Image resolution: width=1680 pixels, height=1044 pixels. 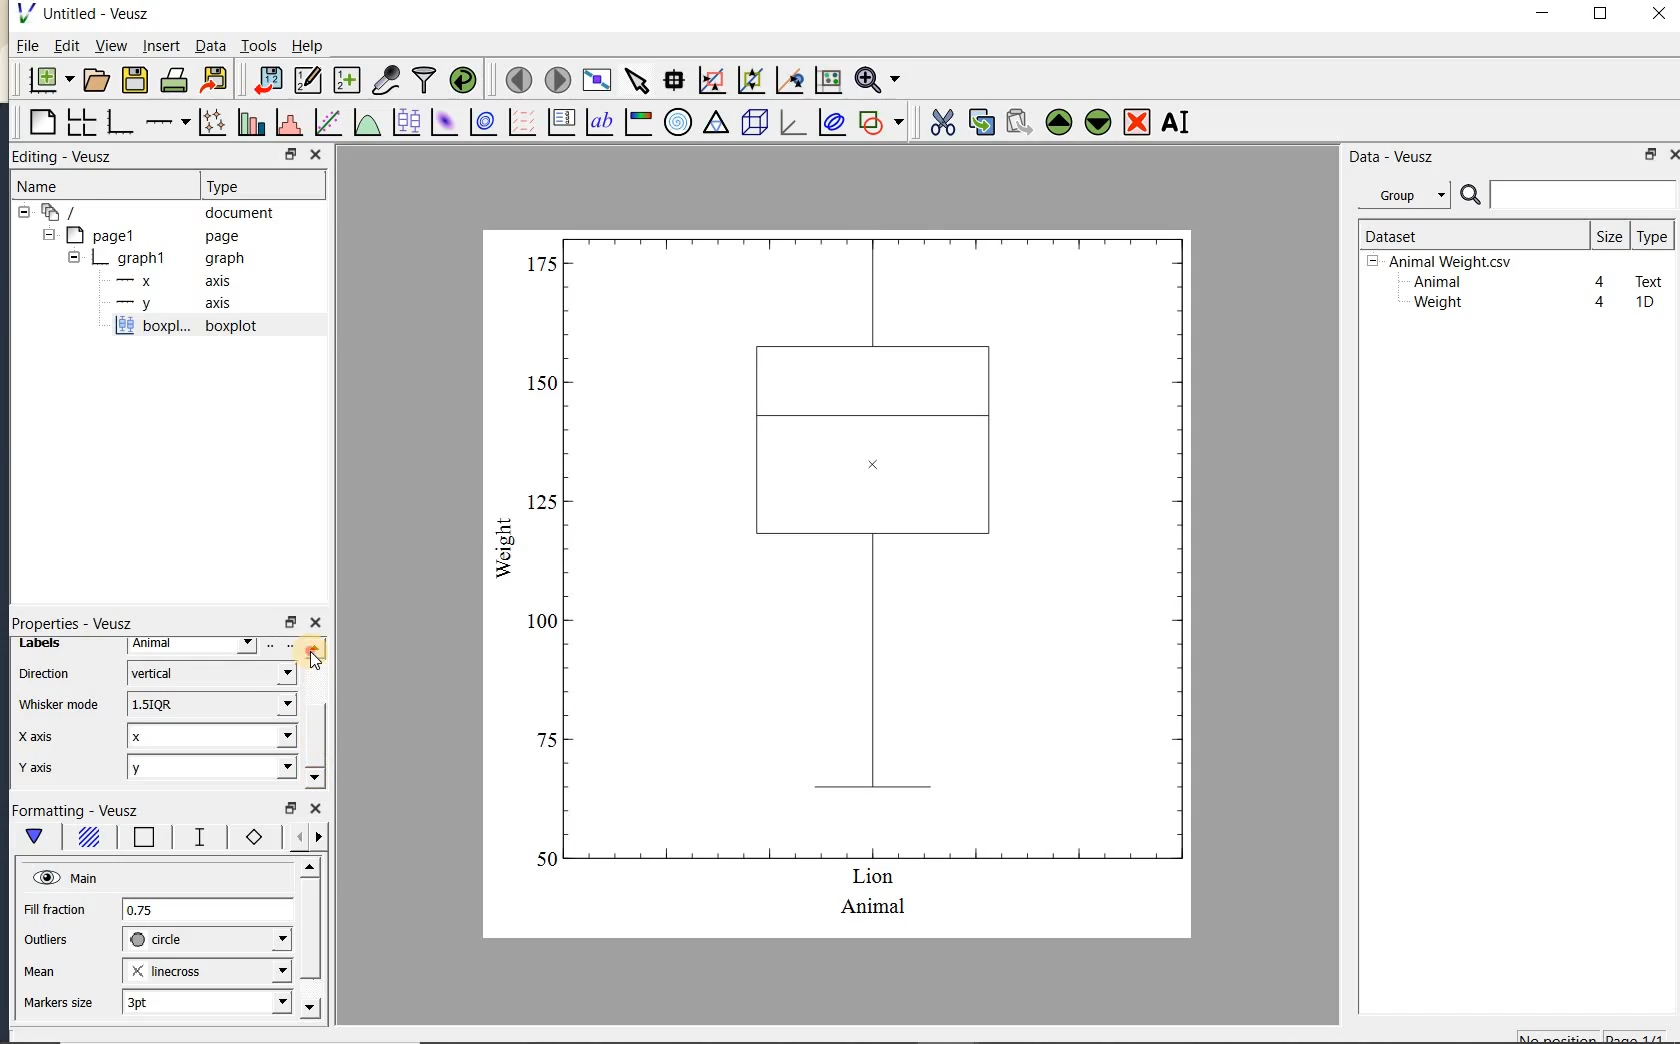 I want to click on whisker line, so click(x=196, y=837).